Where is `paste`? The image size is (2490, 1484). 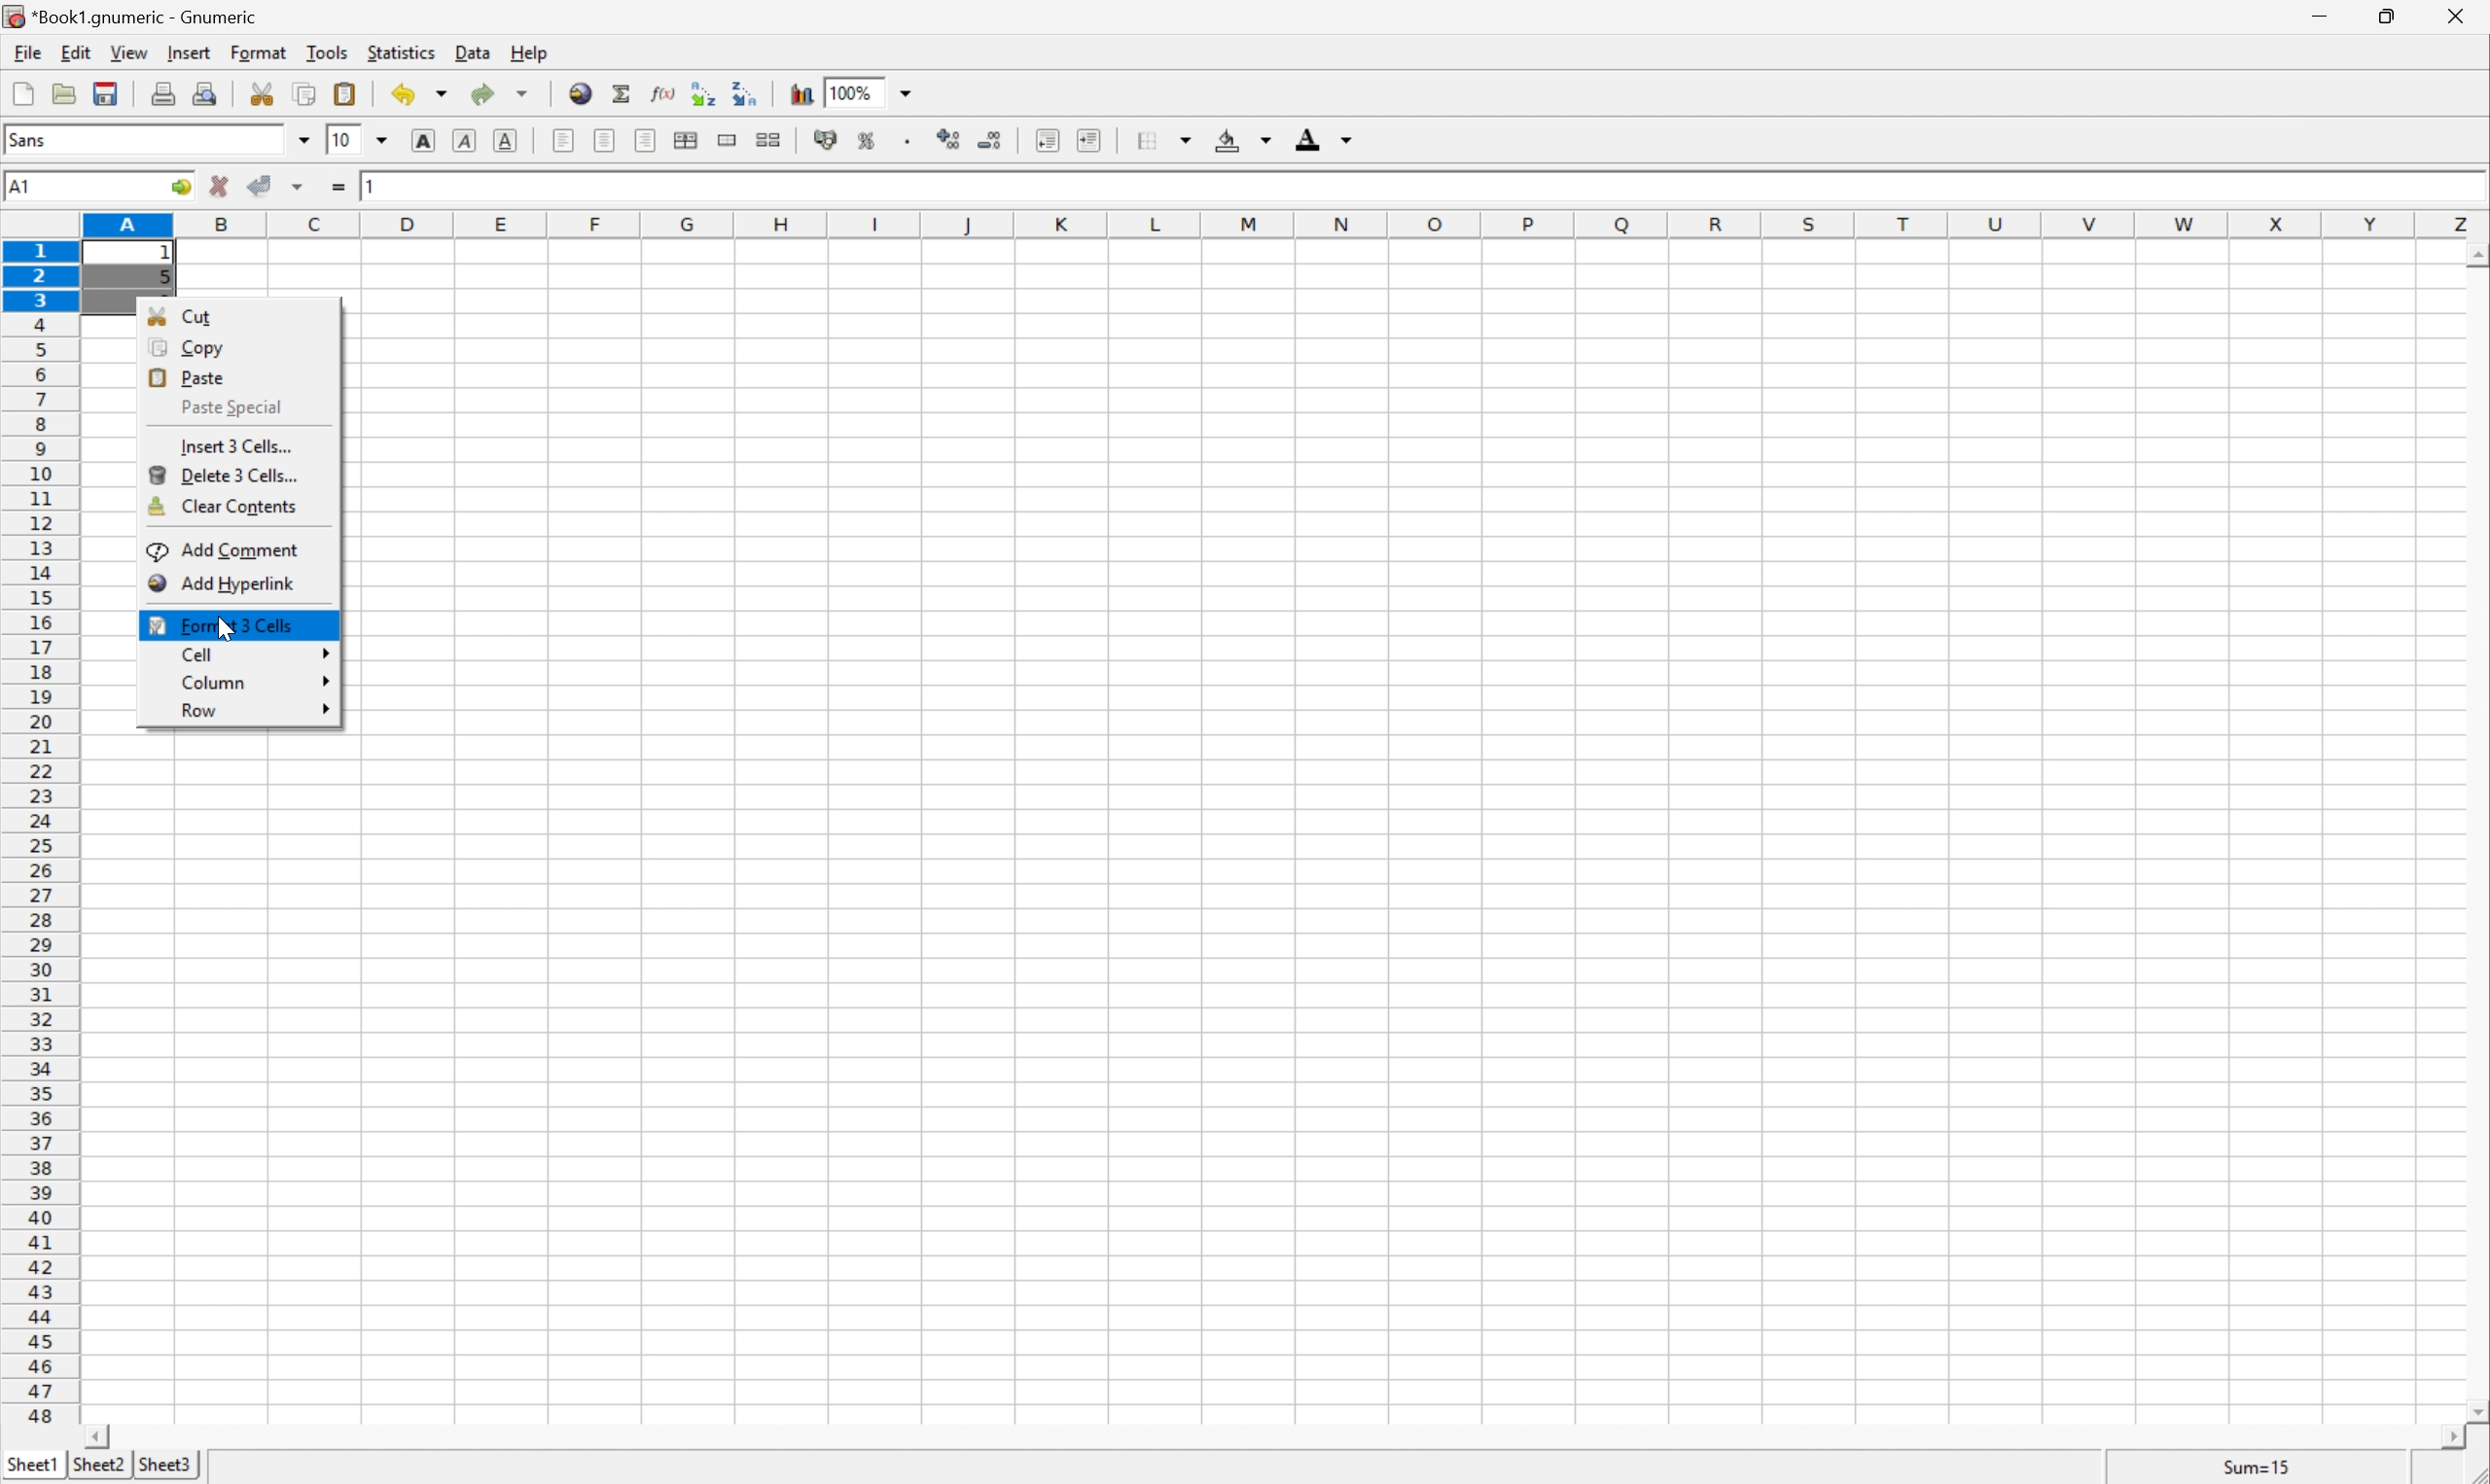
paste is located at coordinates (349, 93).